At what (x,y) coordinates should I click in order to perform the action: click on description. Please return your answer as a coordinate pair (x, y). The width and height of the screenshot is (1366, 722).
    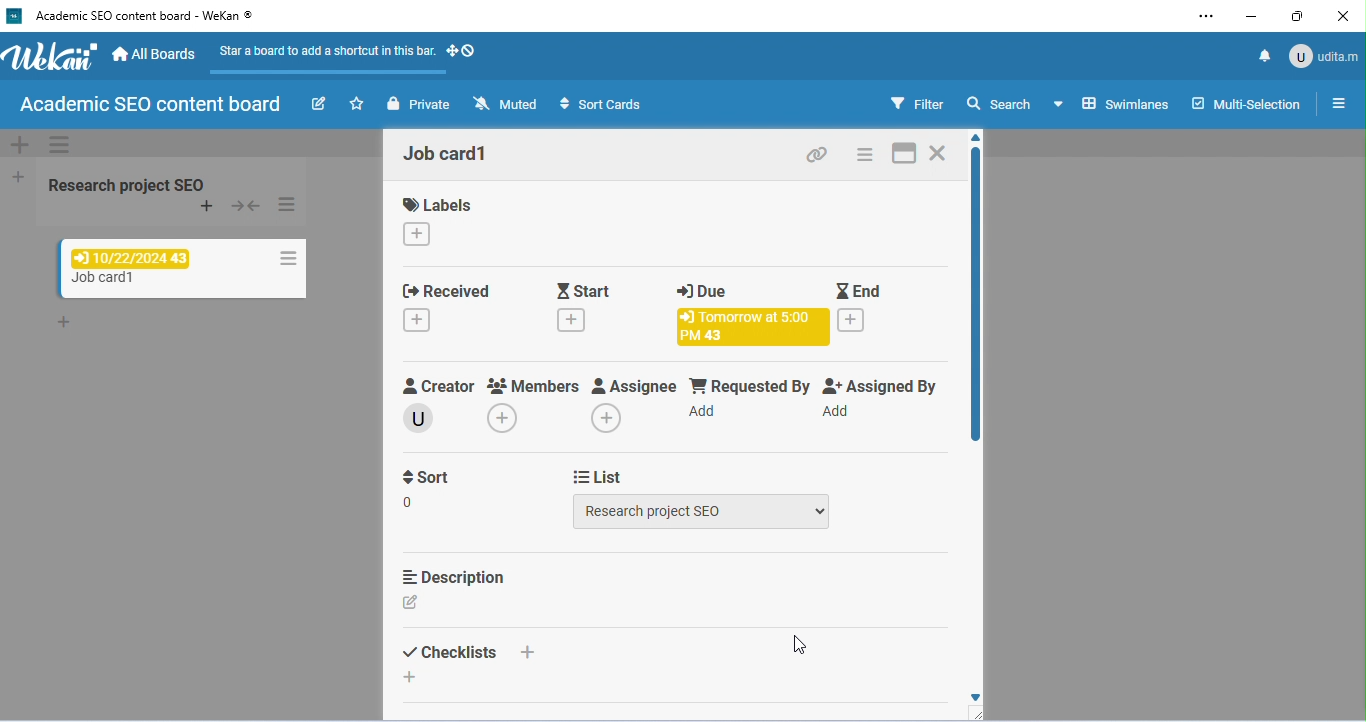
    Looking at the image, I should click on (457, 575).